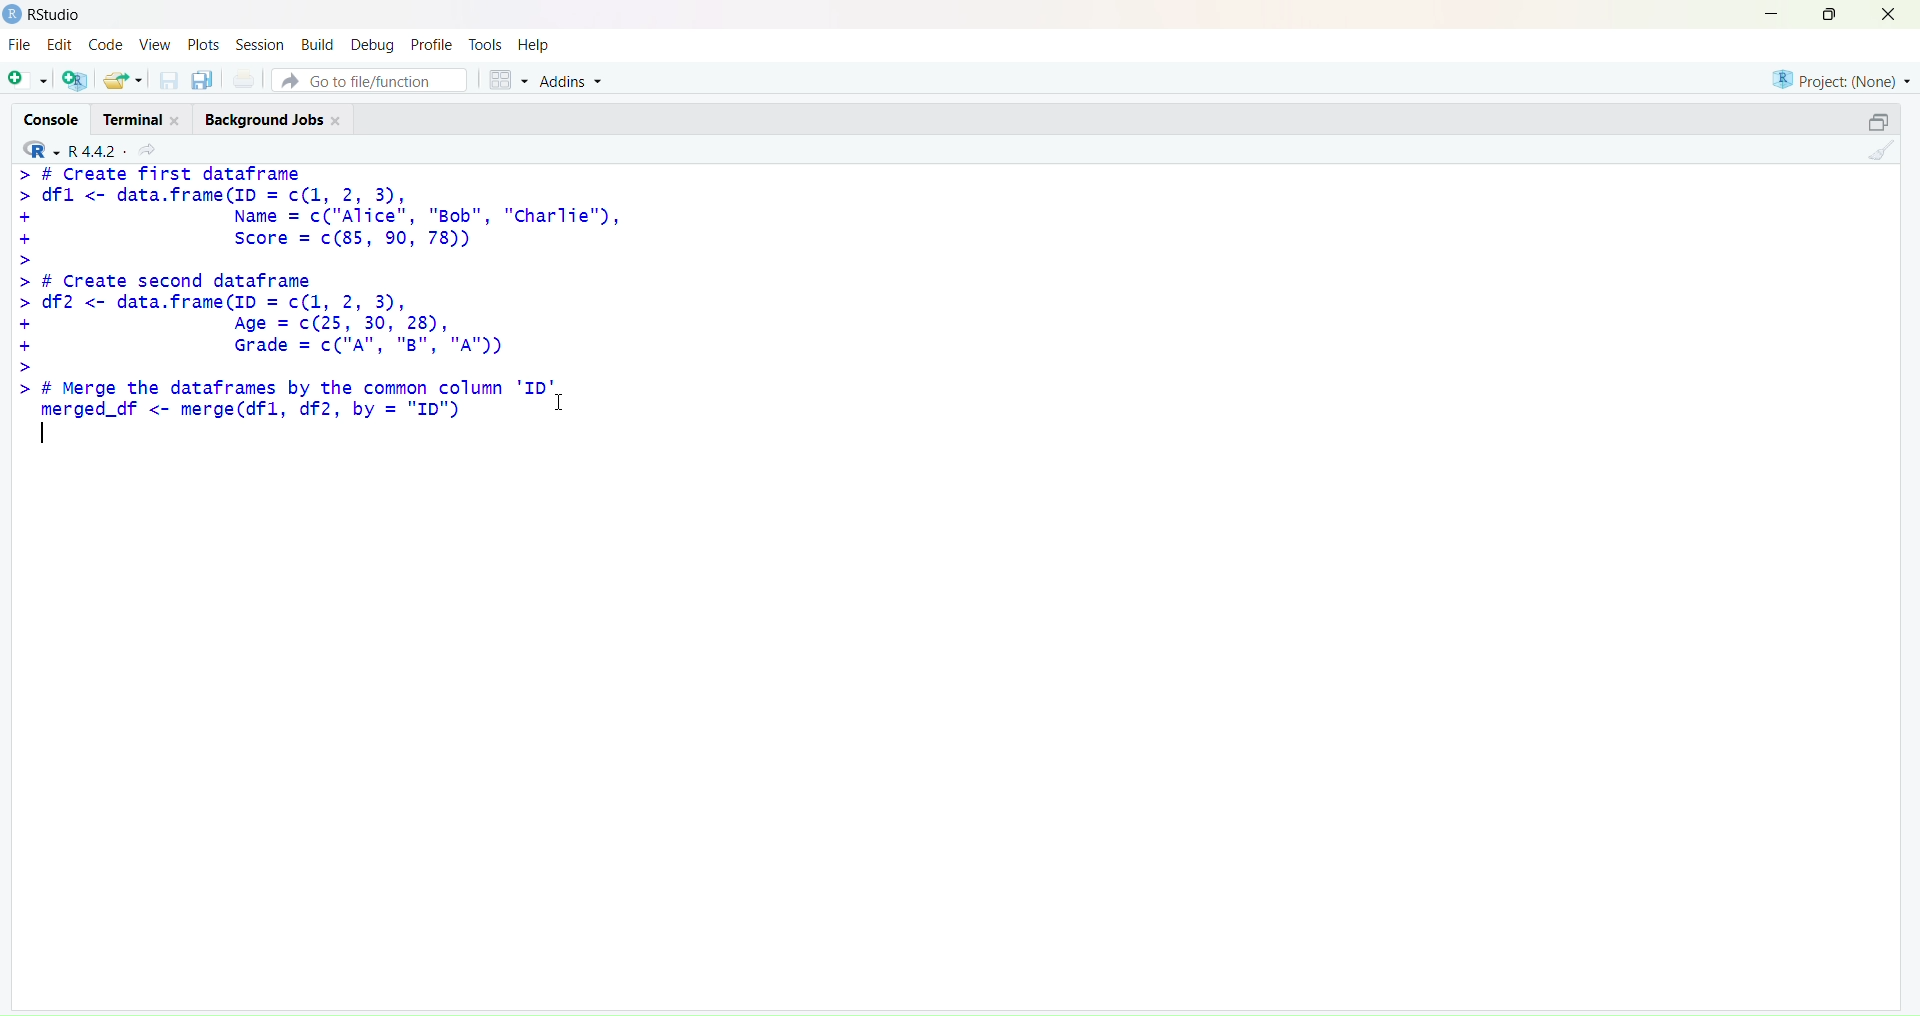 This screenshot has height=1016, width=1920. What do you see at coordinates (484, 45) in the screenshot?
I see `Tools` at bounding box center [484, 45].